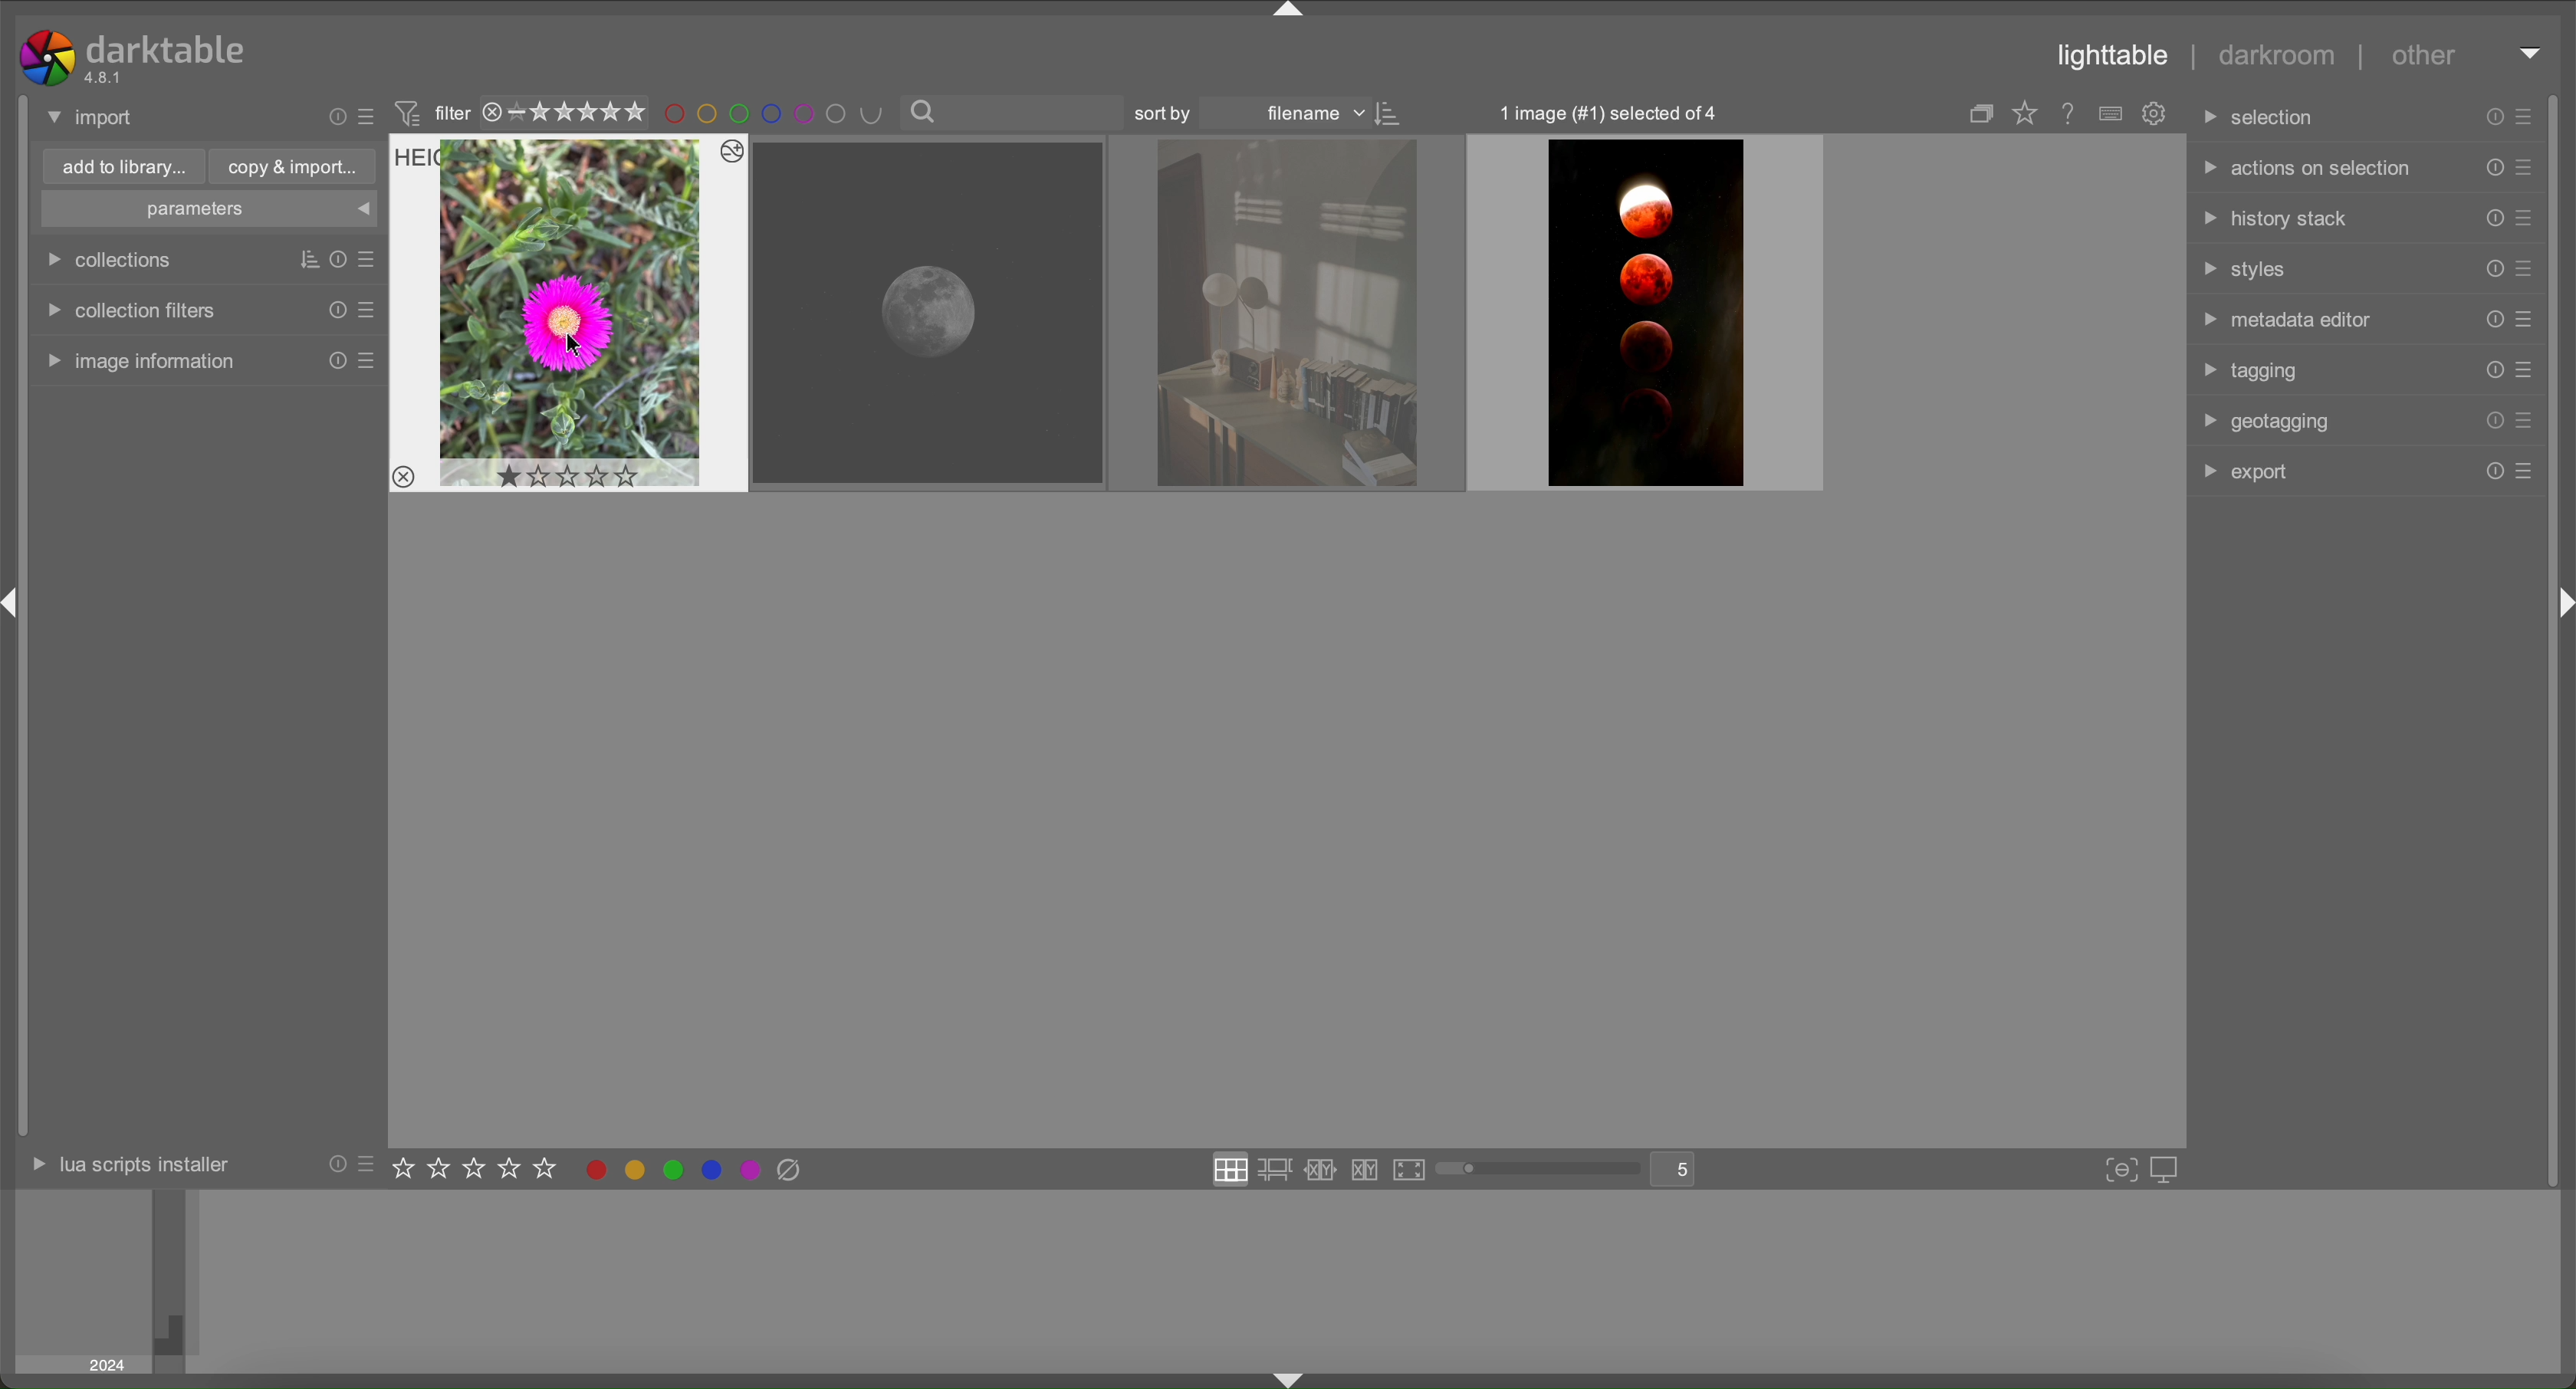  What do you see at coordinates (1395, 114) in the screenshot?
I see `icon` at bounding box center [1395, 114].